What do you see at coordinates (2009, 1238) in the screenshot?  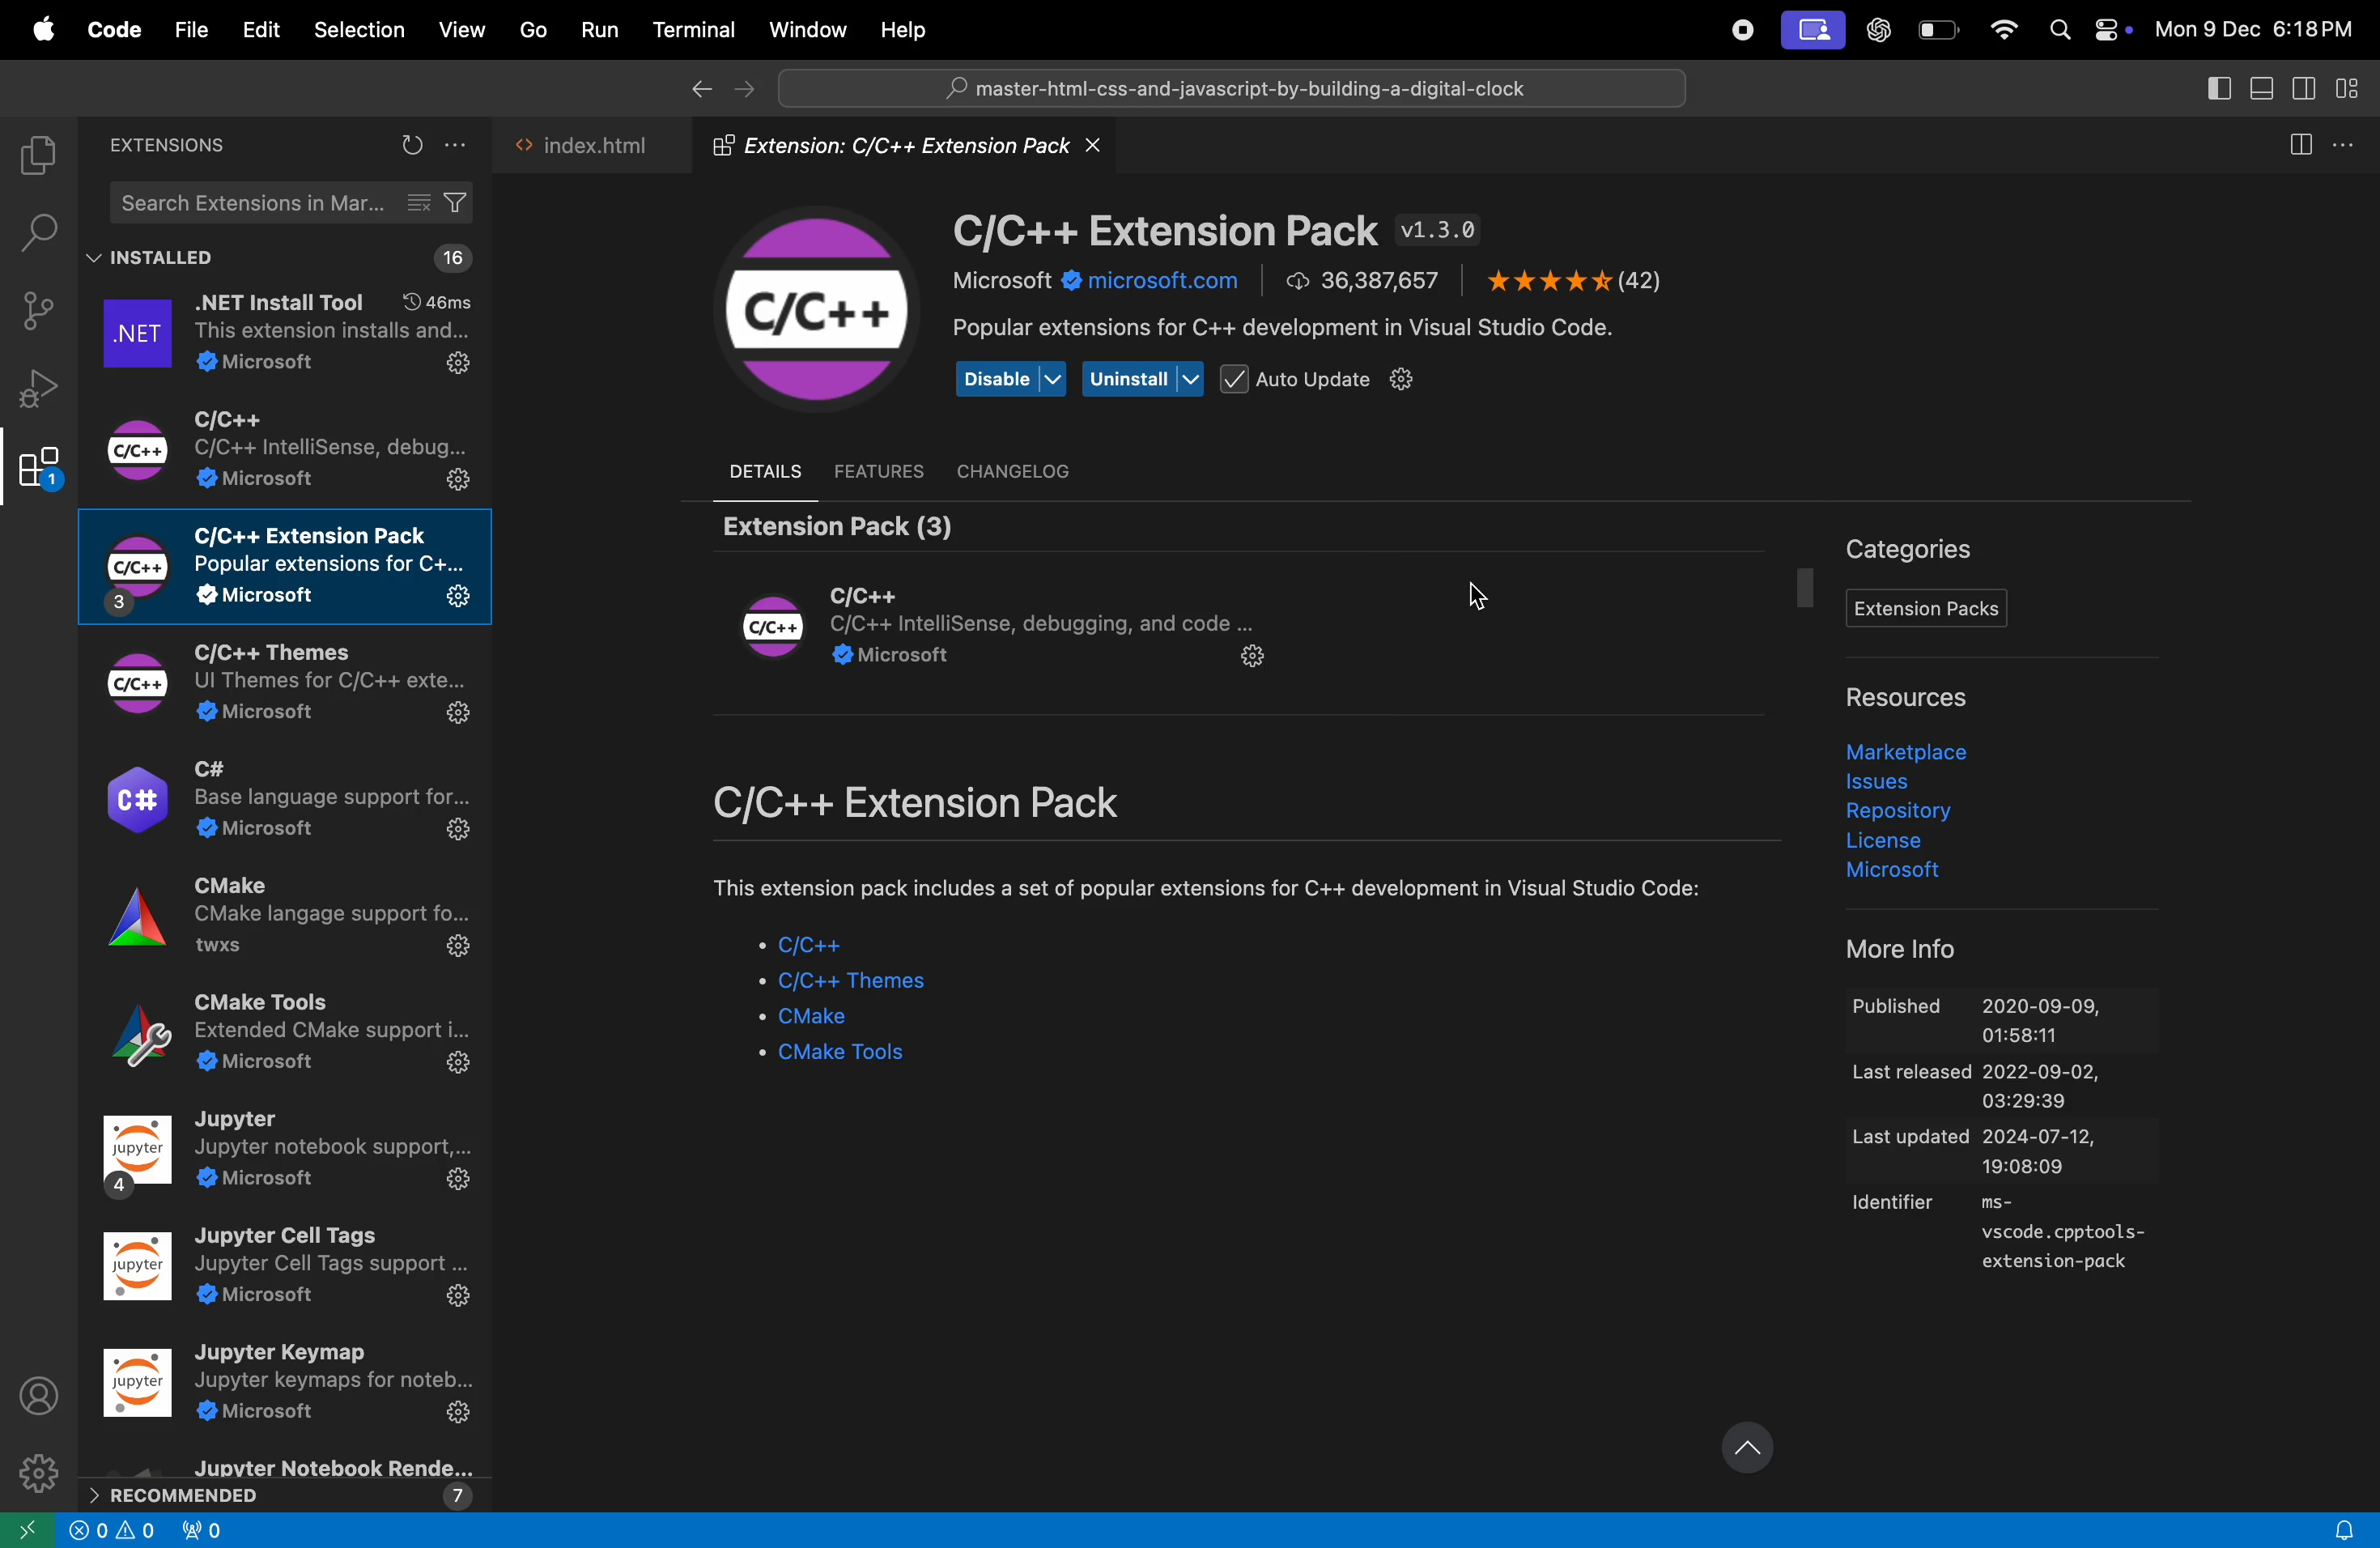 I see `identifier` at bounding box center [2009, 1238].